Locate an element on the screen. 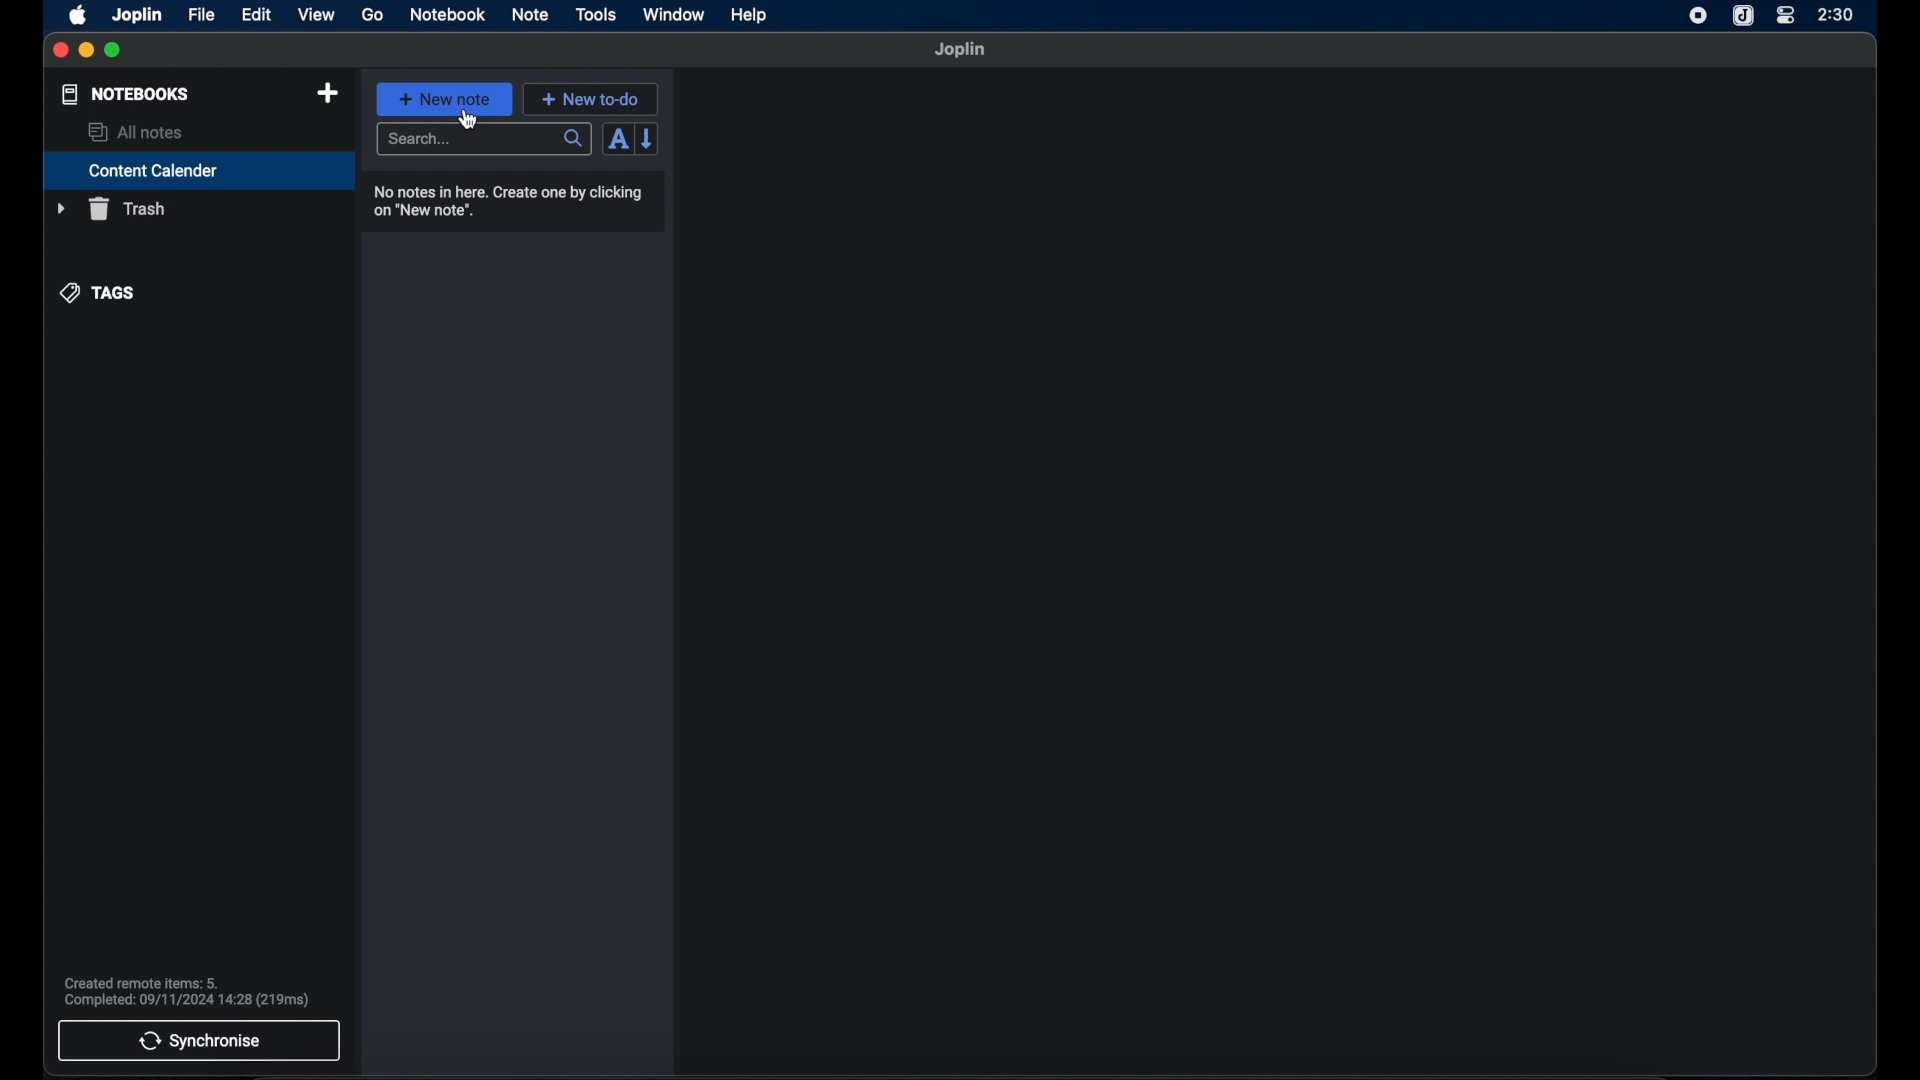  notebooks is located at coordinates (126, 94).